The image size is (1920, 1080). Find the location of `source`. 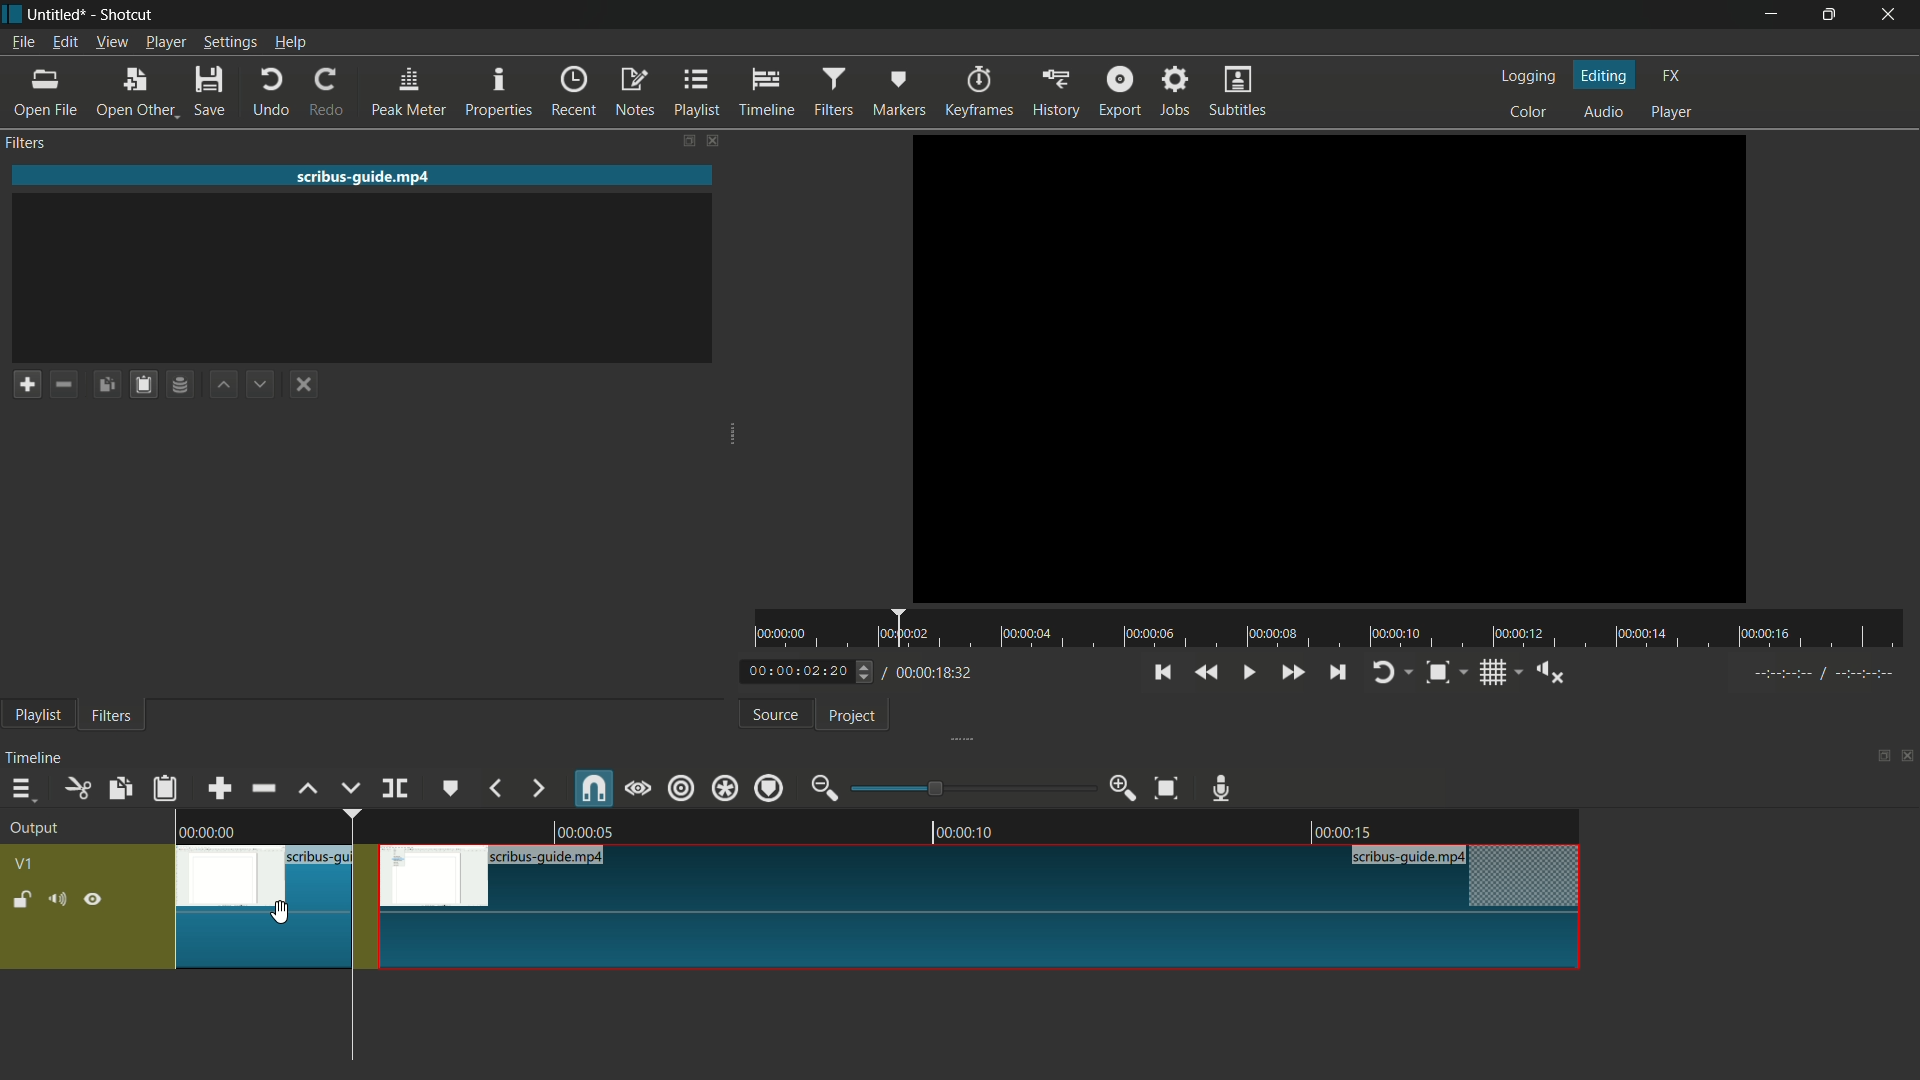

source is located at coordinates (776, 715).